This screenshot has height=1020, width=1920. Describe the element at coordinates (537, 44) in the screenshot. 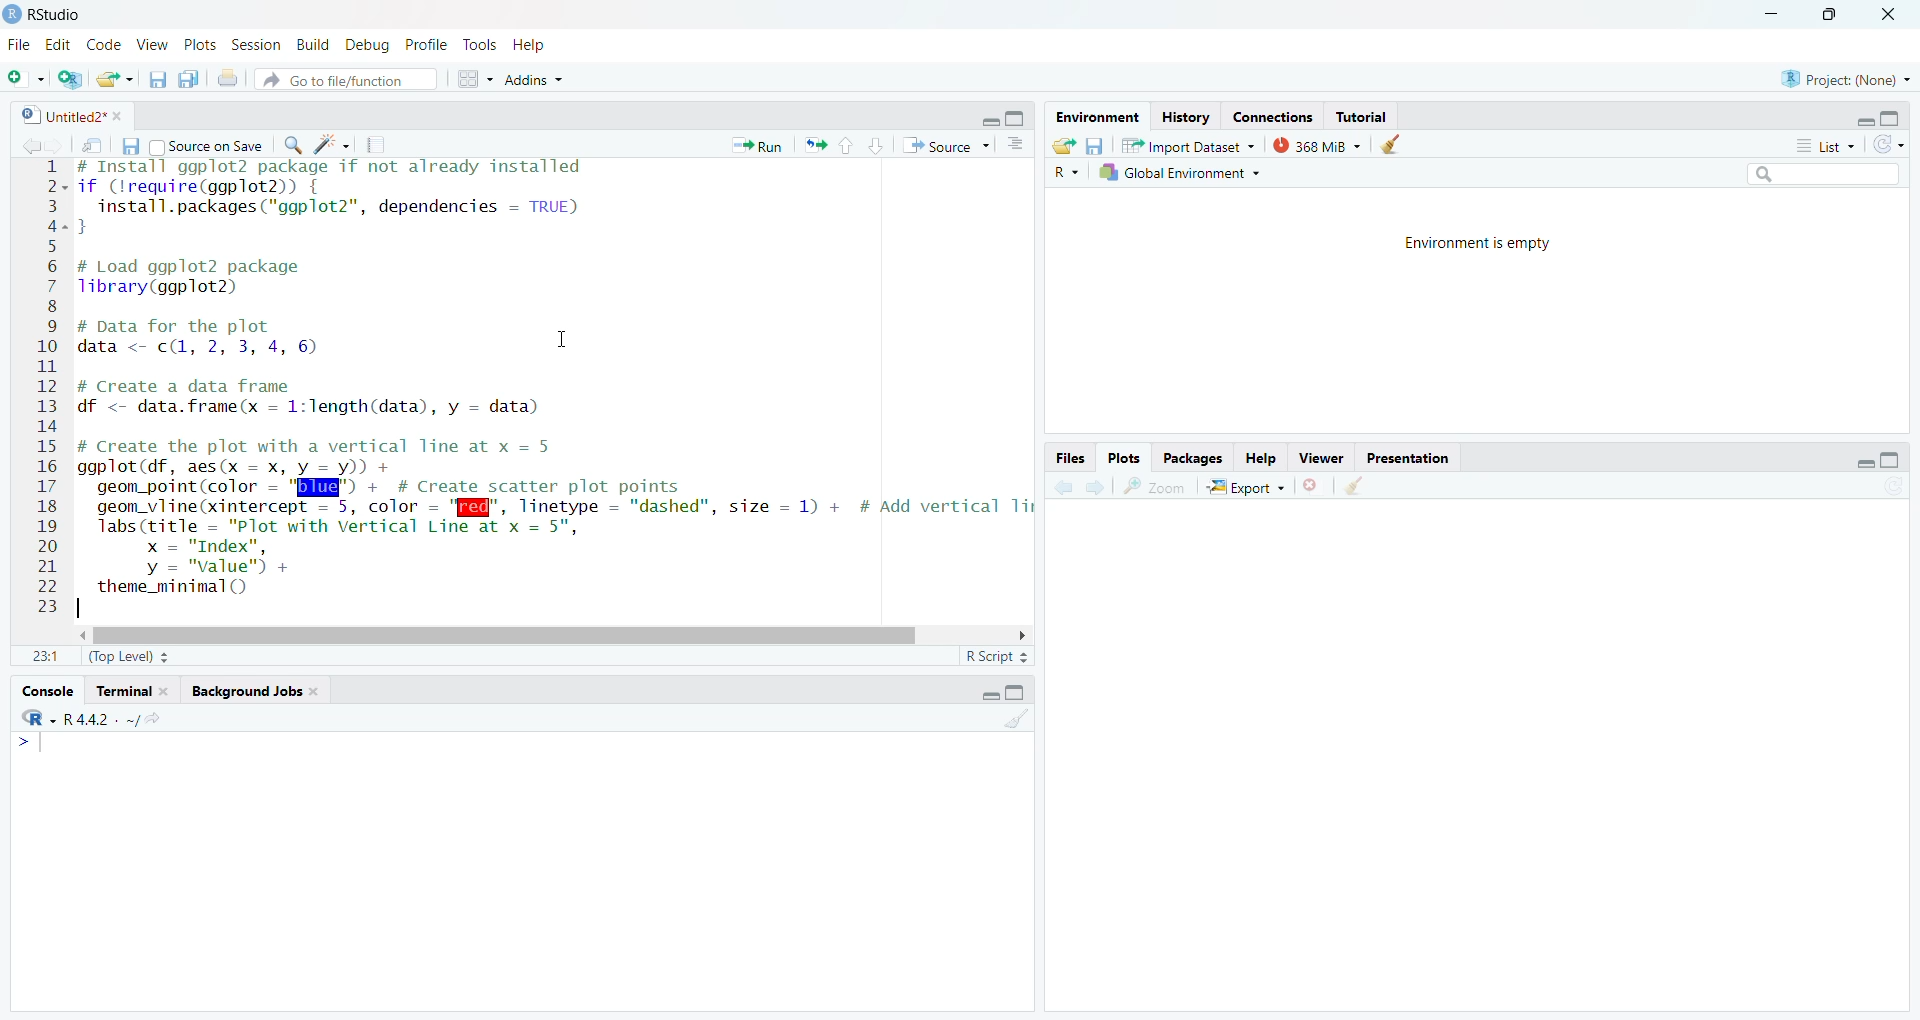

I see `Help` at that location.